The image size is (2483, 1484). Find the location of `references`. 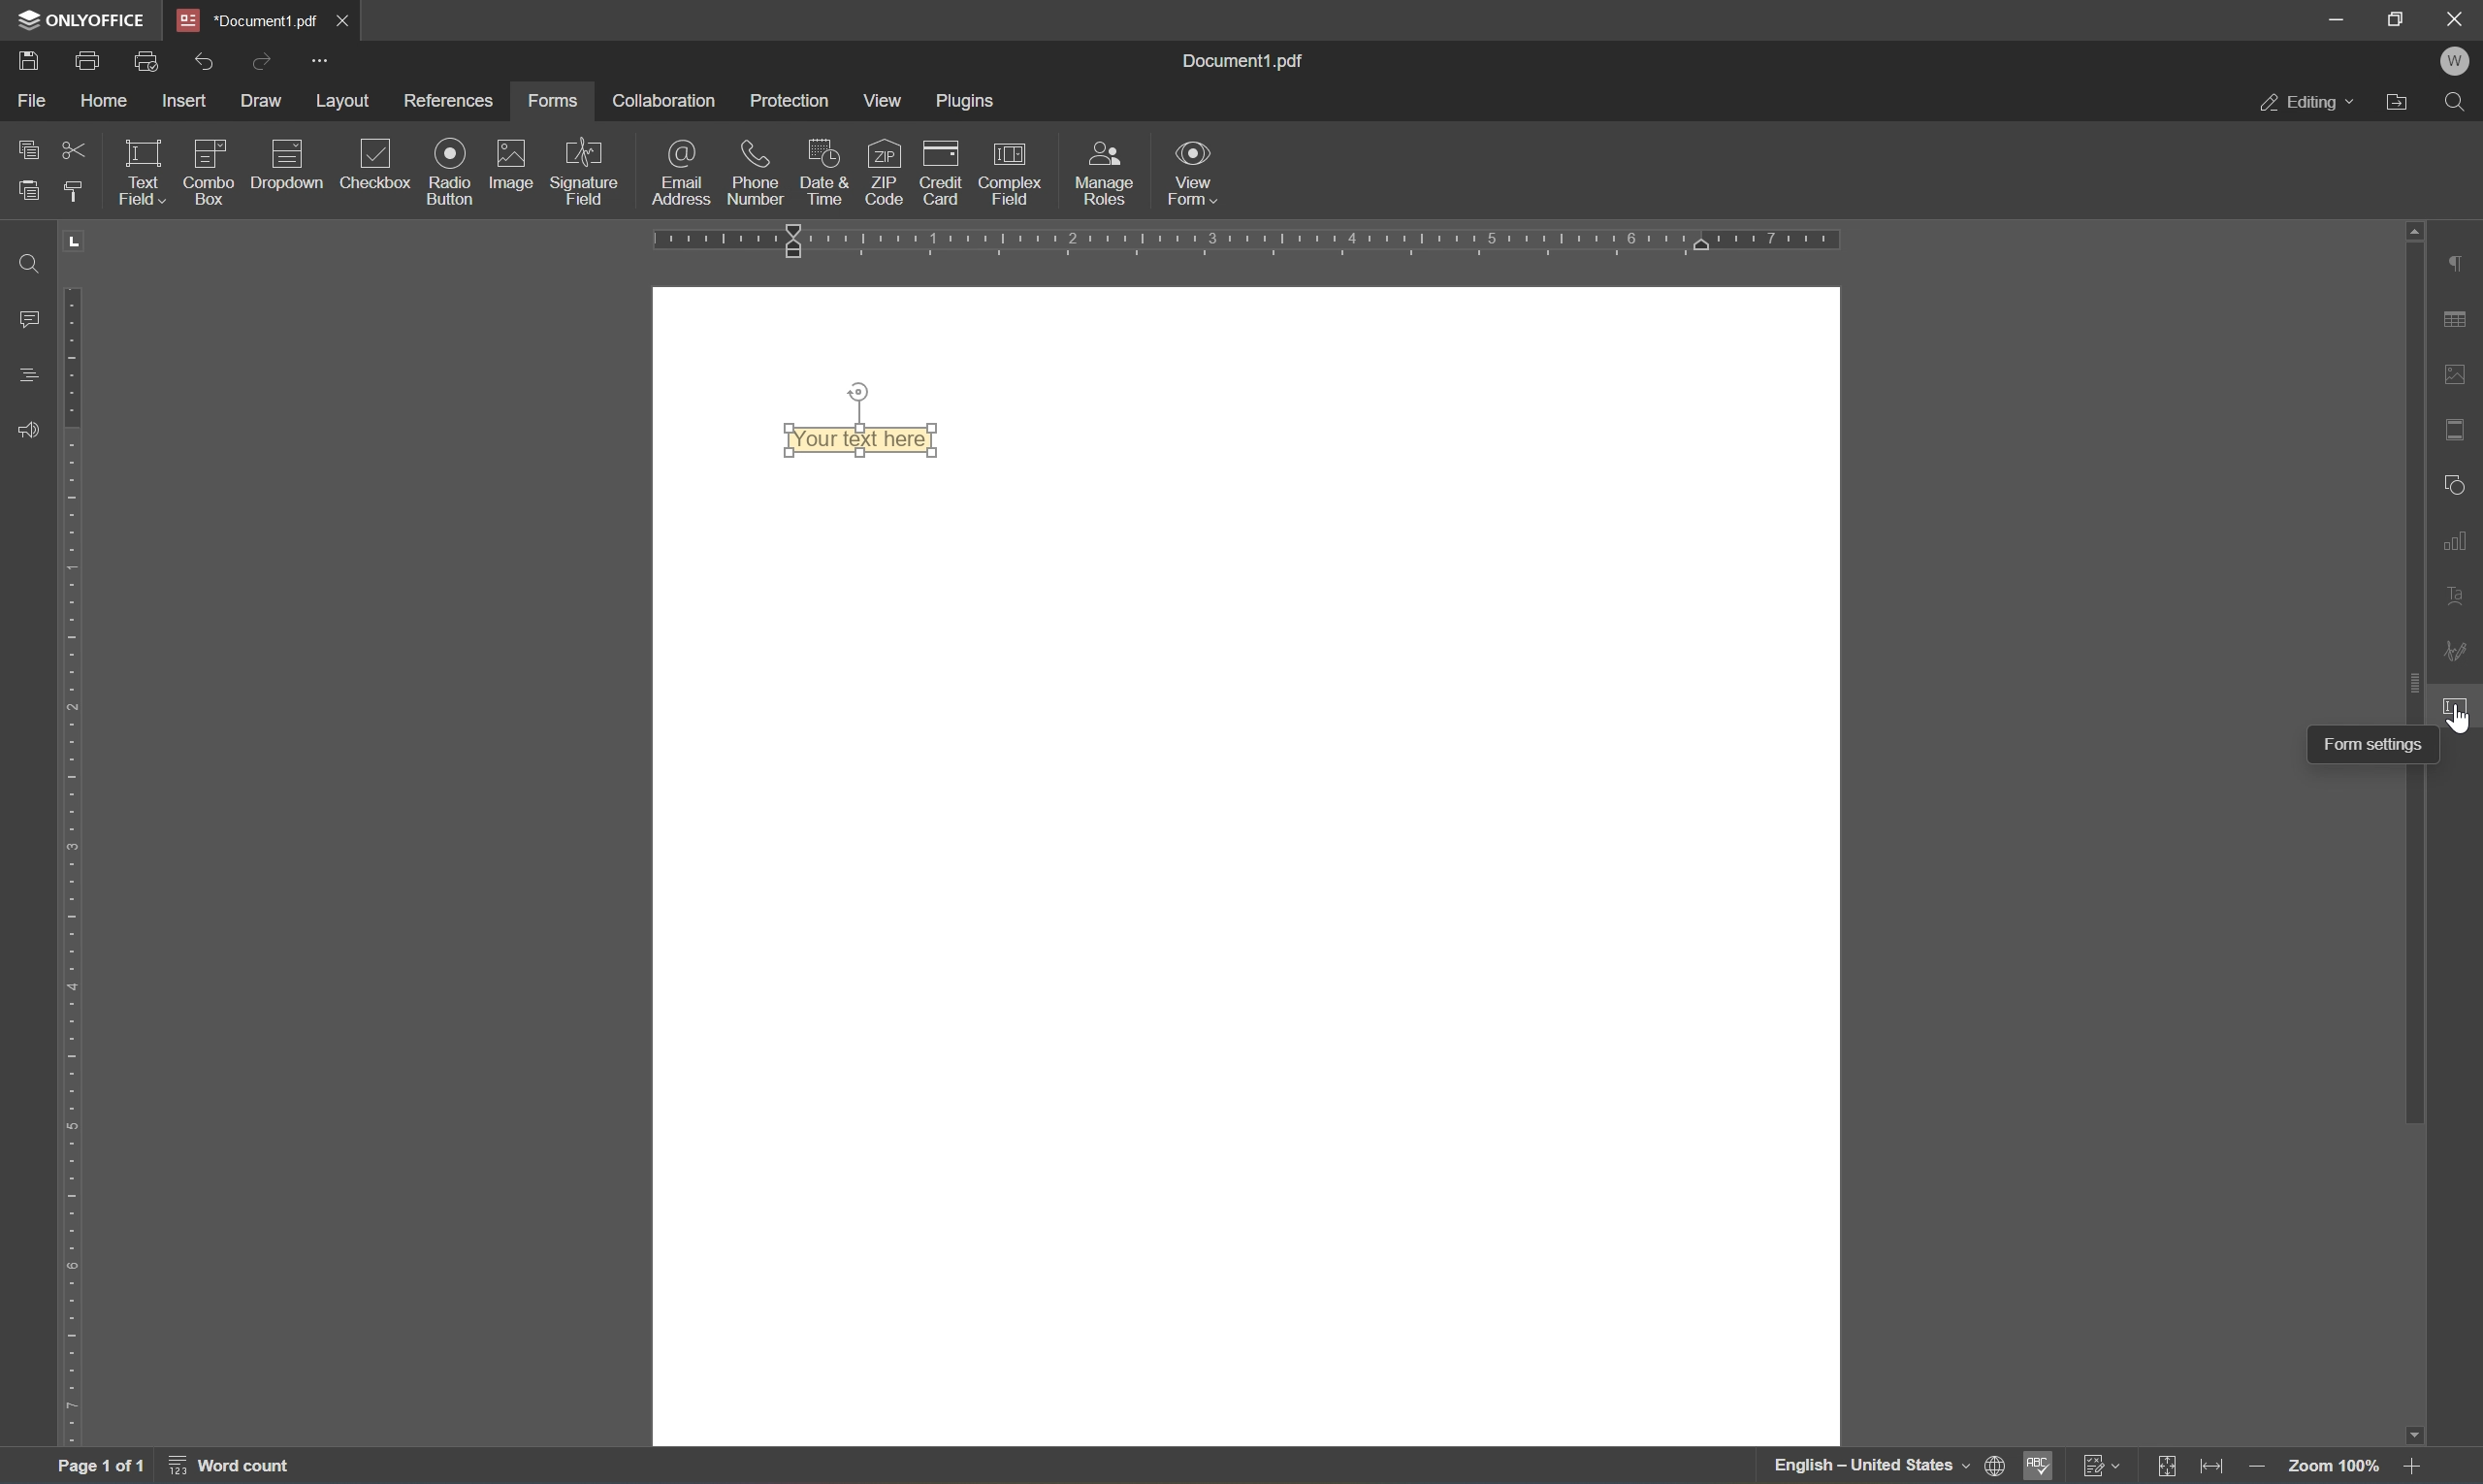

references is located at coordinates (449, 104).